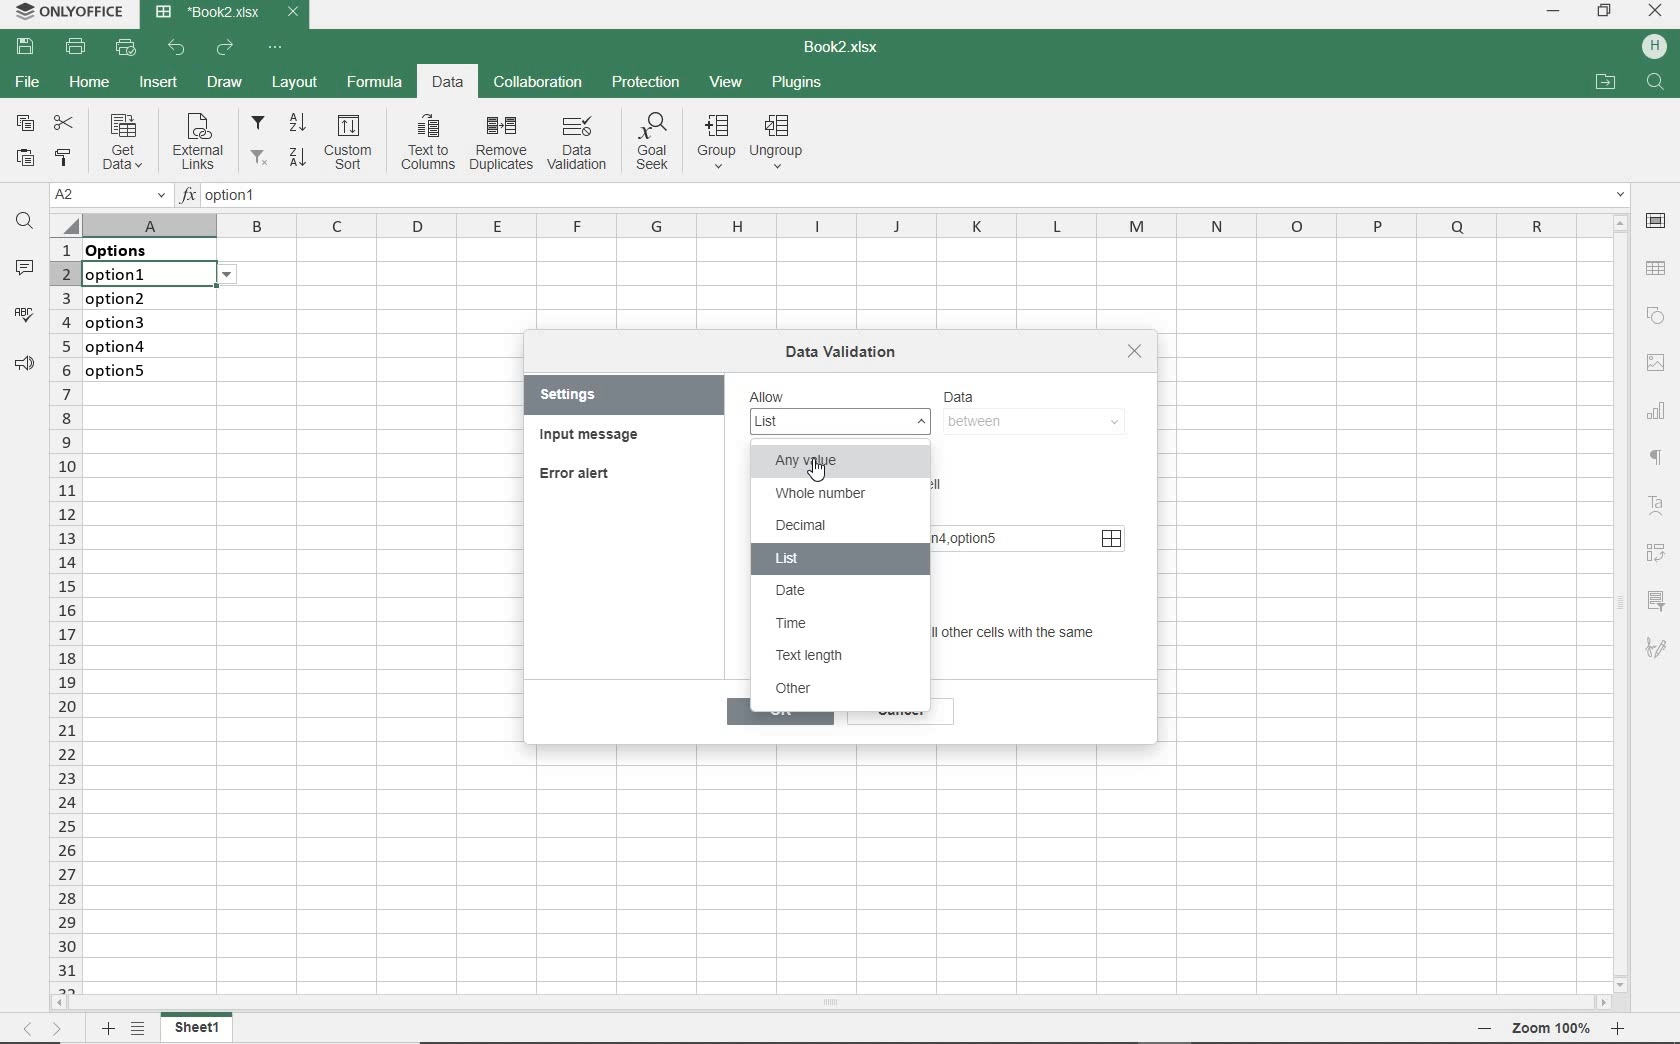 The image size is (1680, 1044). Describe the element at coordinates (179, 48) in the screenshot. I see `UNDO` at that location.